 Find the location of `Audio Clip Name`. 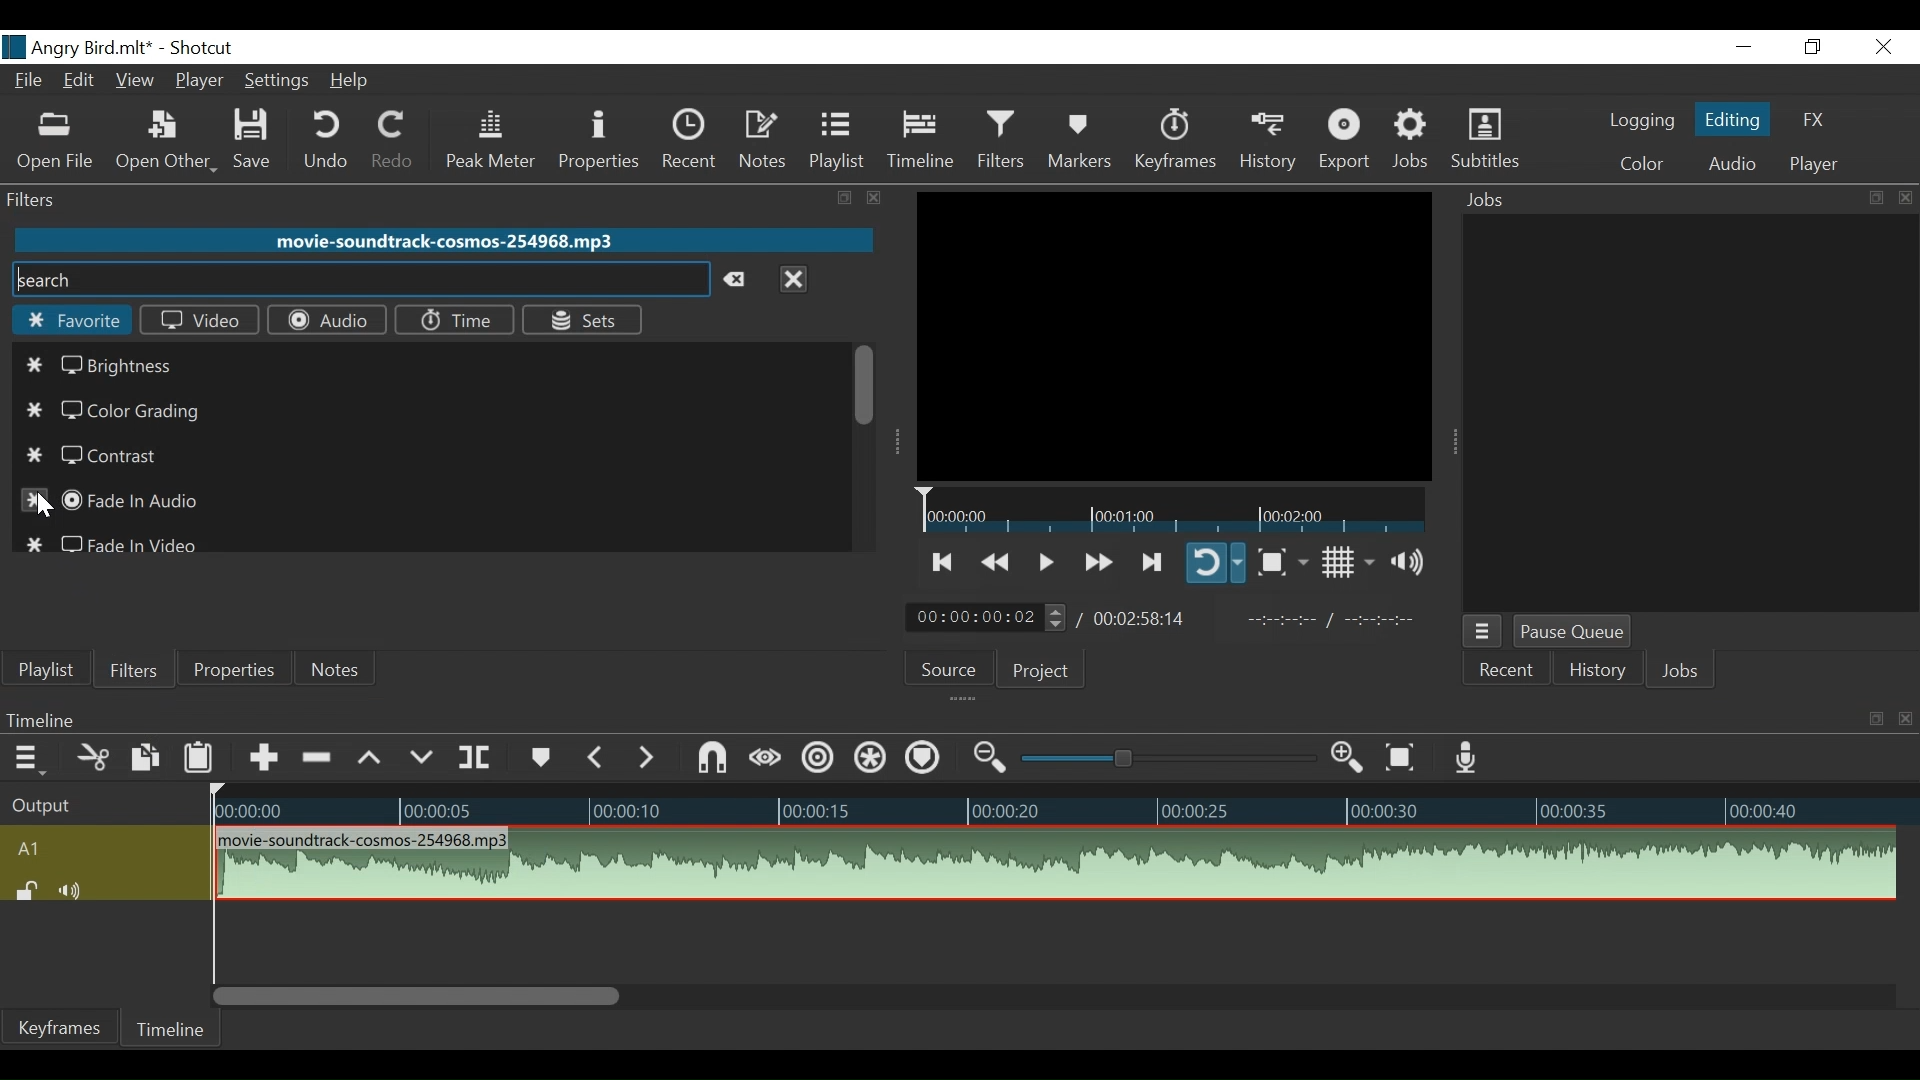

Audio Clip Name is located at coordinates (442, 240).